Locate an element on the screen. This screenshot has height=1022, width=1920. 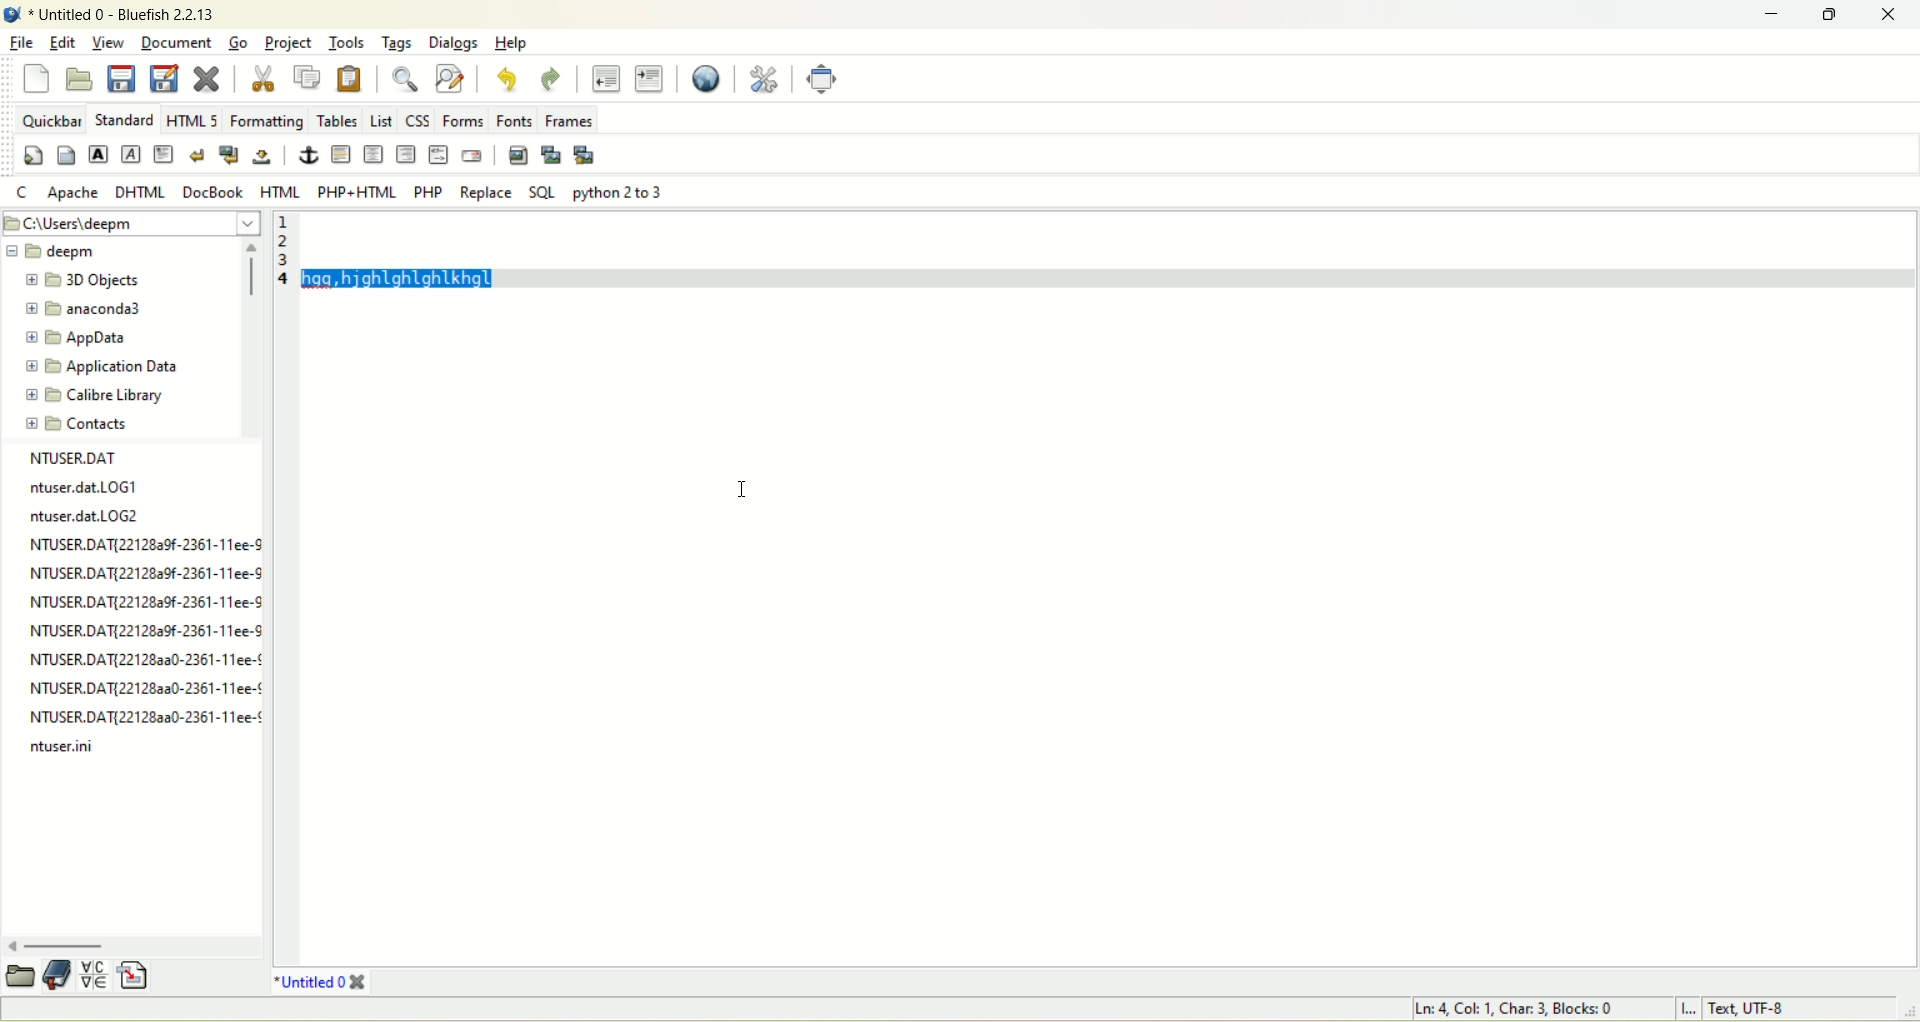
open file is located at coordinates (82, 77).